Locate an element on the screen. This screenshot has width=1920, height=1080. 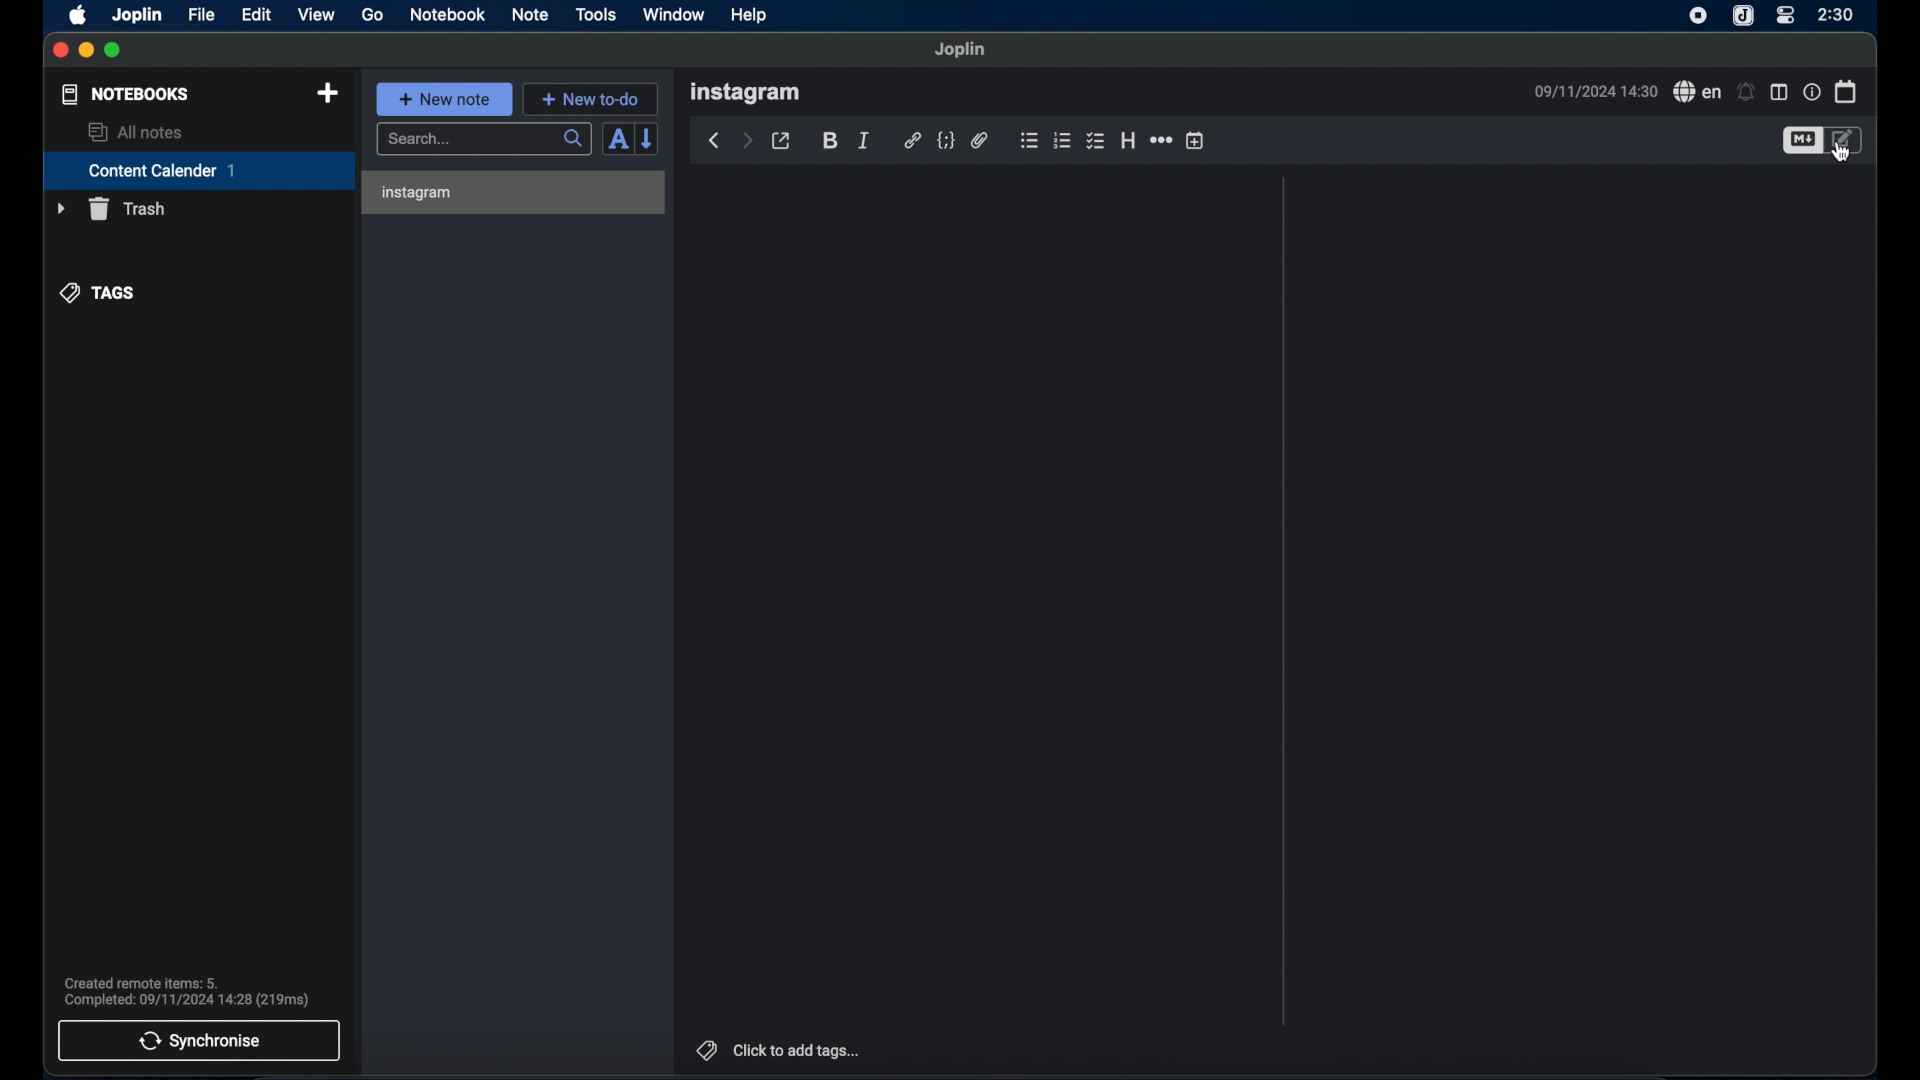
calendar icon is located at coordinates (1847, 92).